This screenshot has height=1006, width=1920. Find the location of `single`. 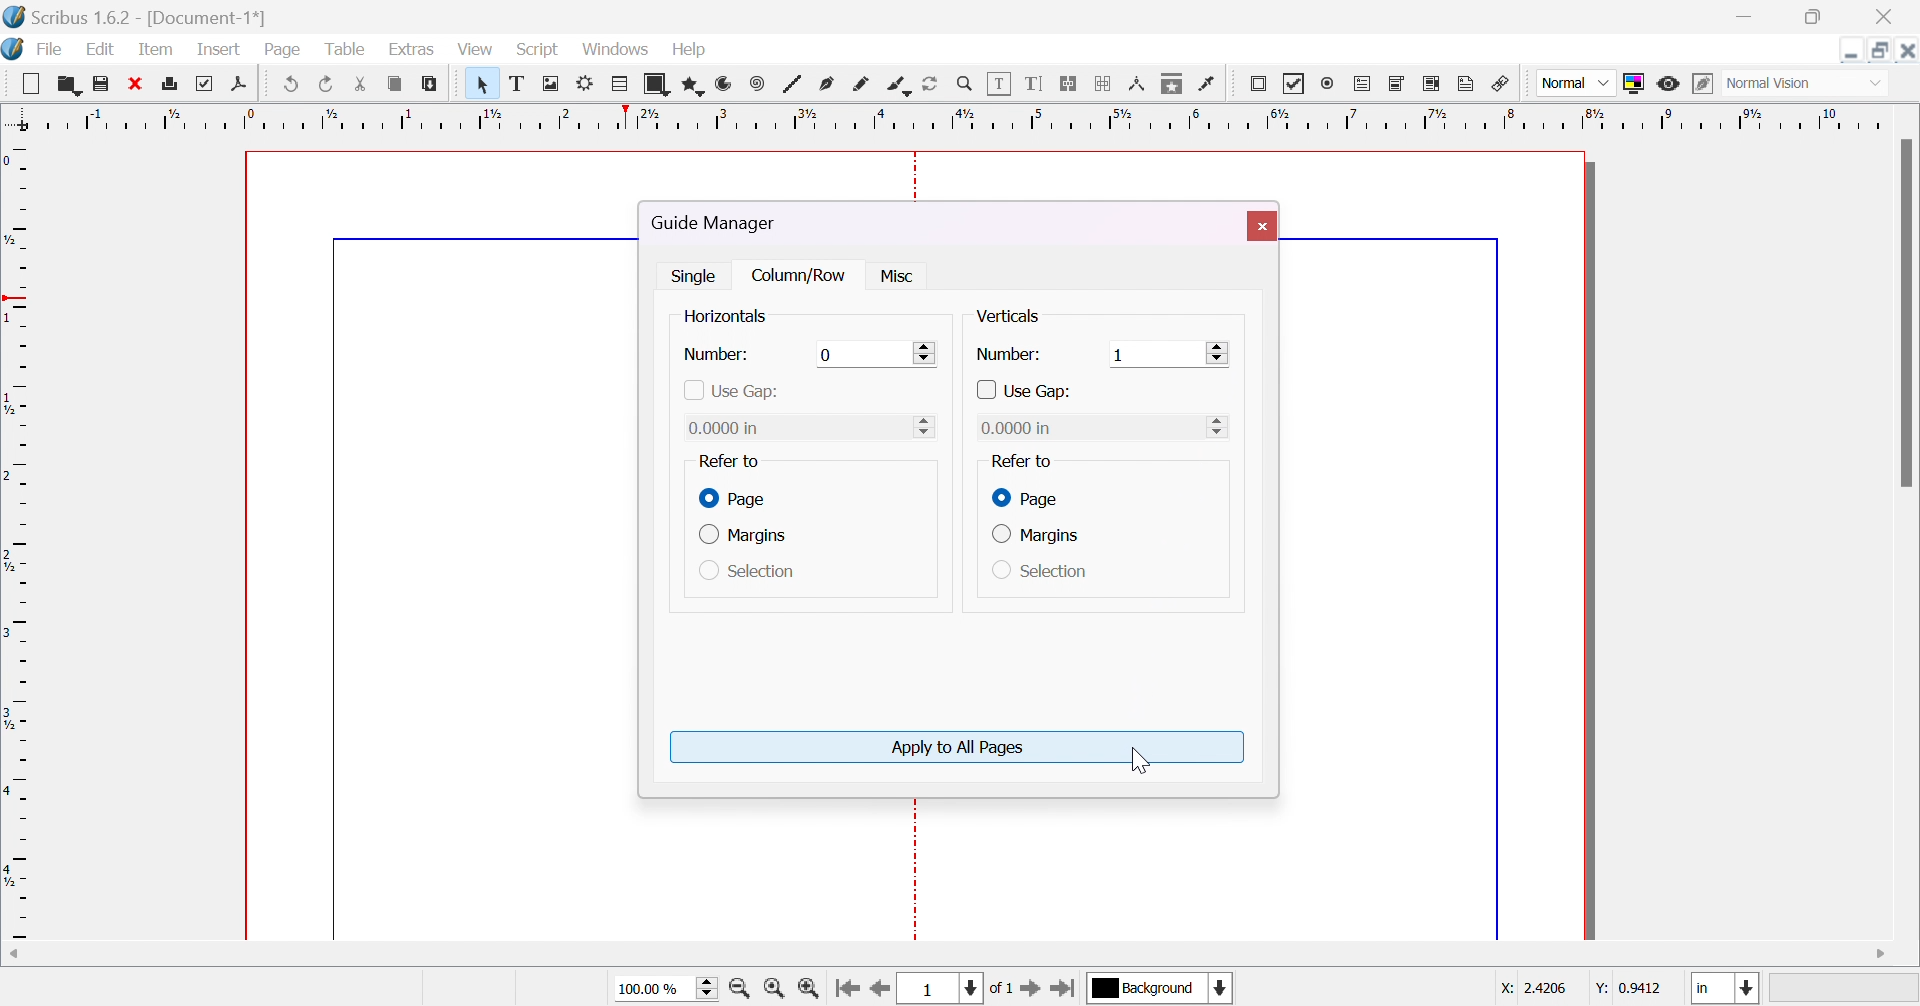

single is located at coordinates (697, 274).